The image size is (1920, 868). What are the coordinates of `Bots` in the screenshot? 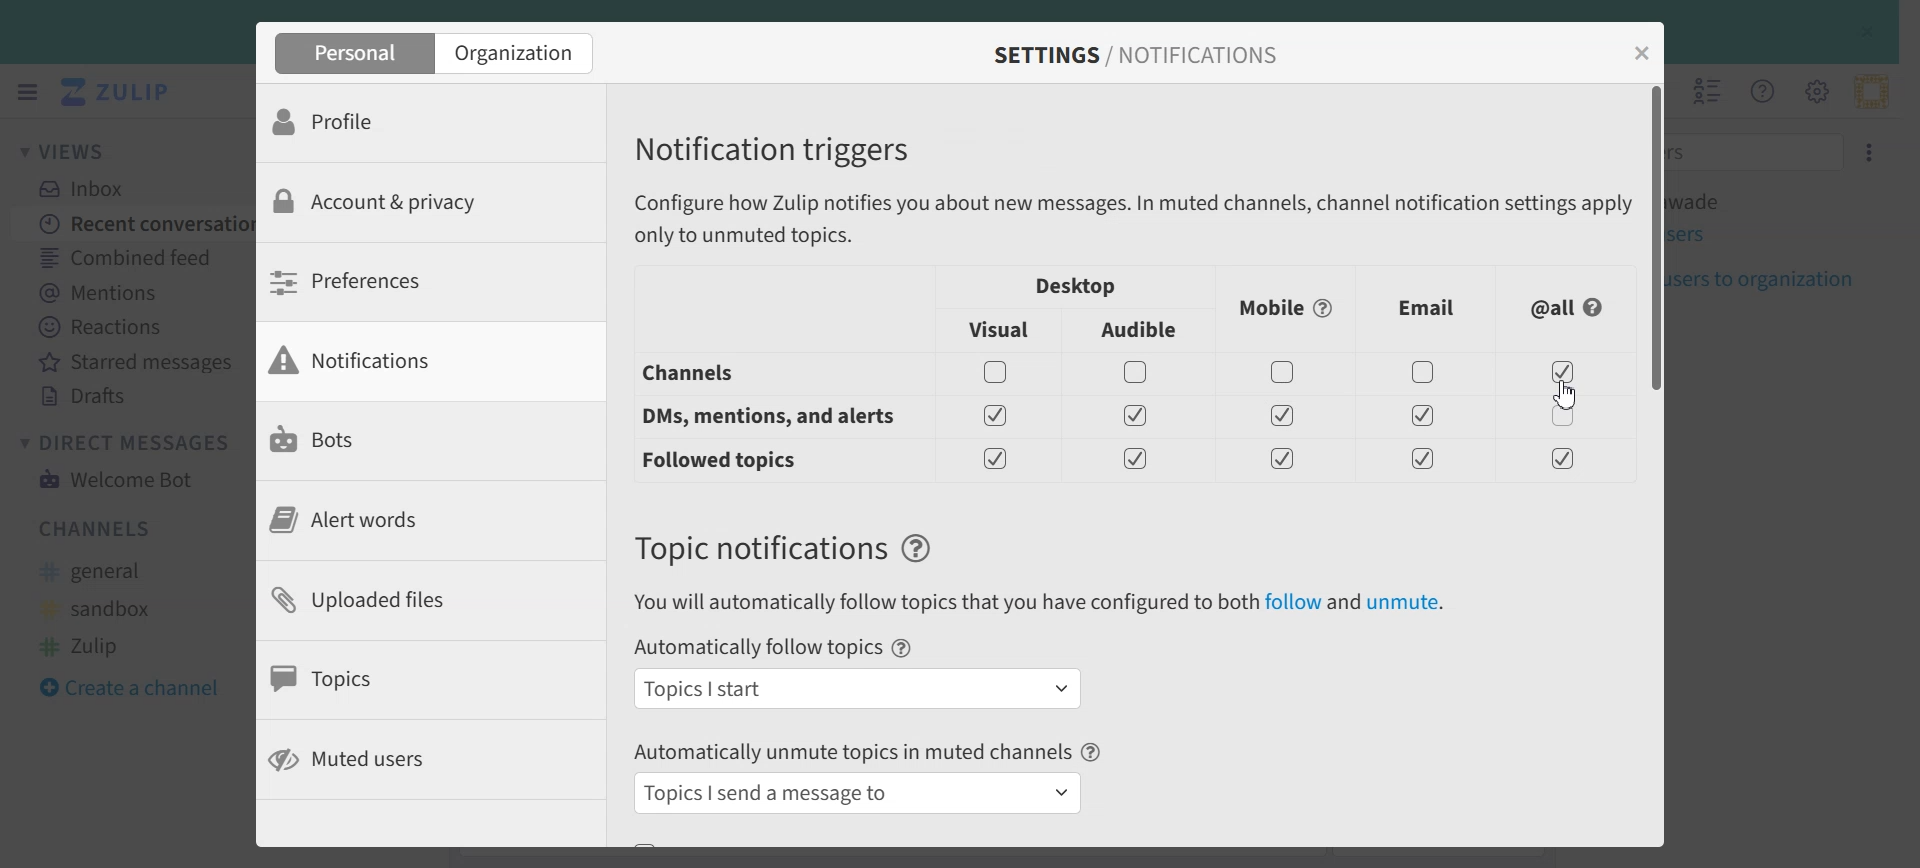 It's located at (406, 440).